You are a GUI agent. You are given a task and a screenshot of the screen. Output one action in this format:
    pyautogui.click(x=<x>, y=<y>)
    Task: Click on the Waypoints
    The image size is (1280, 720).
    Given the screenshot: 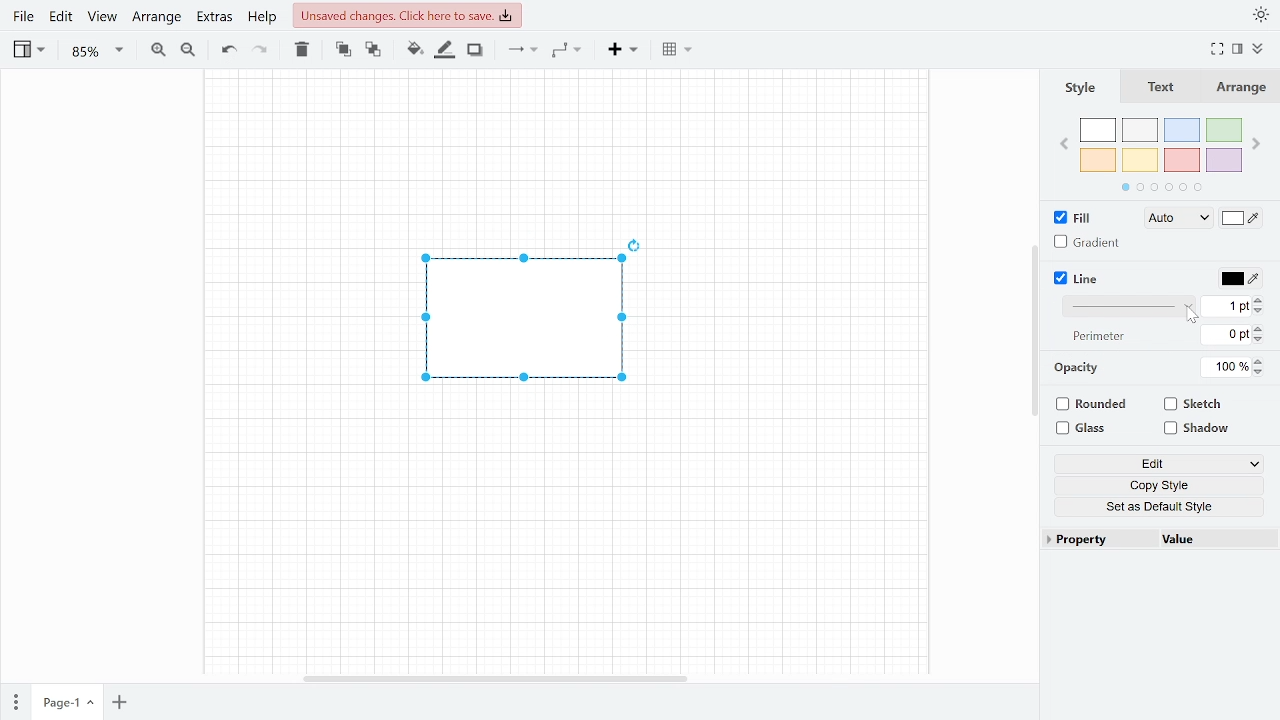 What is the action you would take?
    pyautogui.click(x=566, y=52)
    